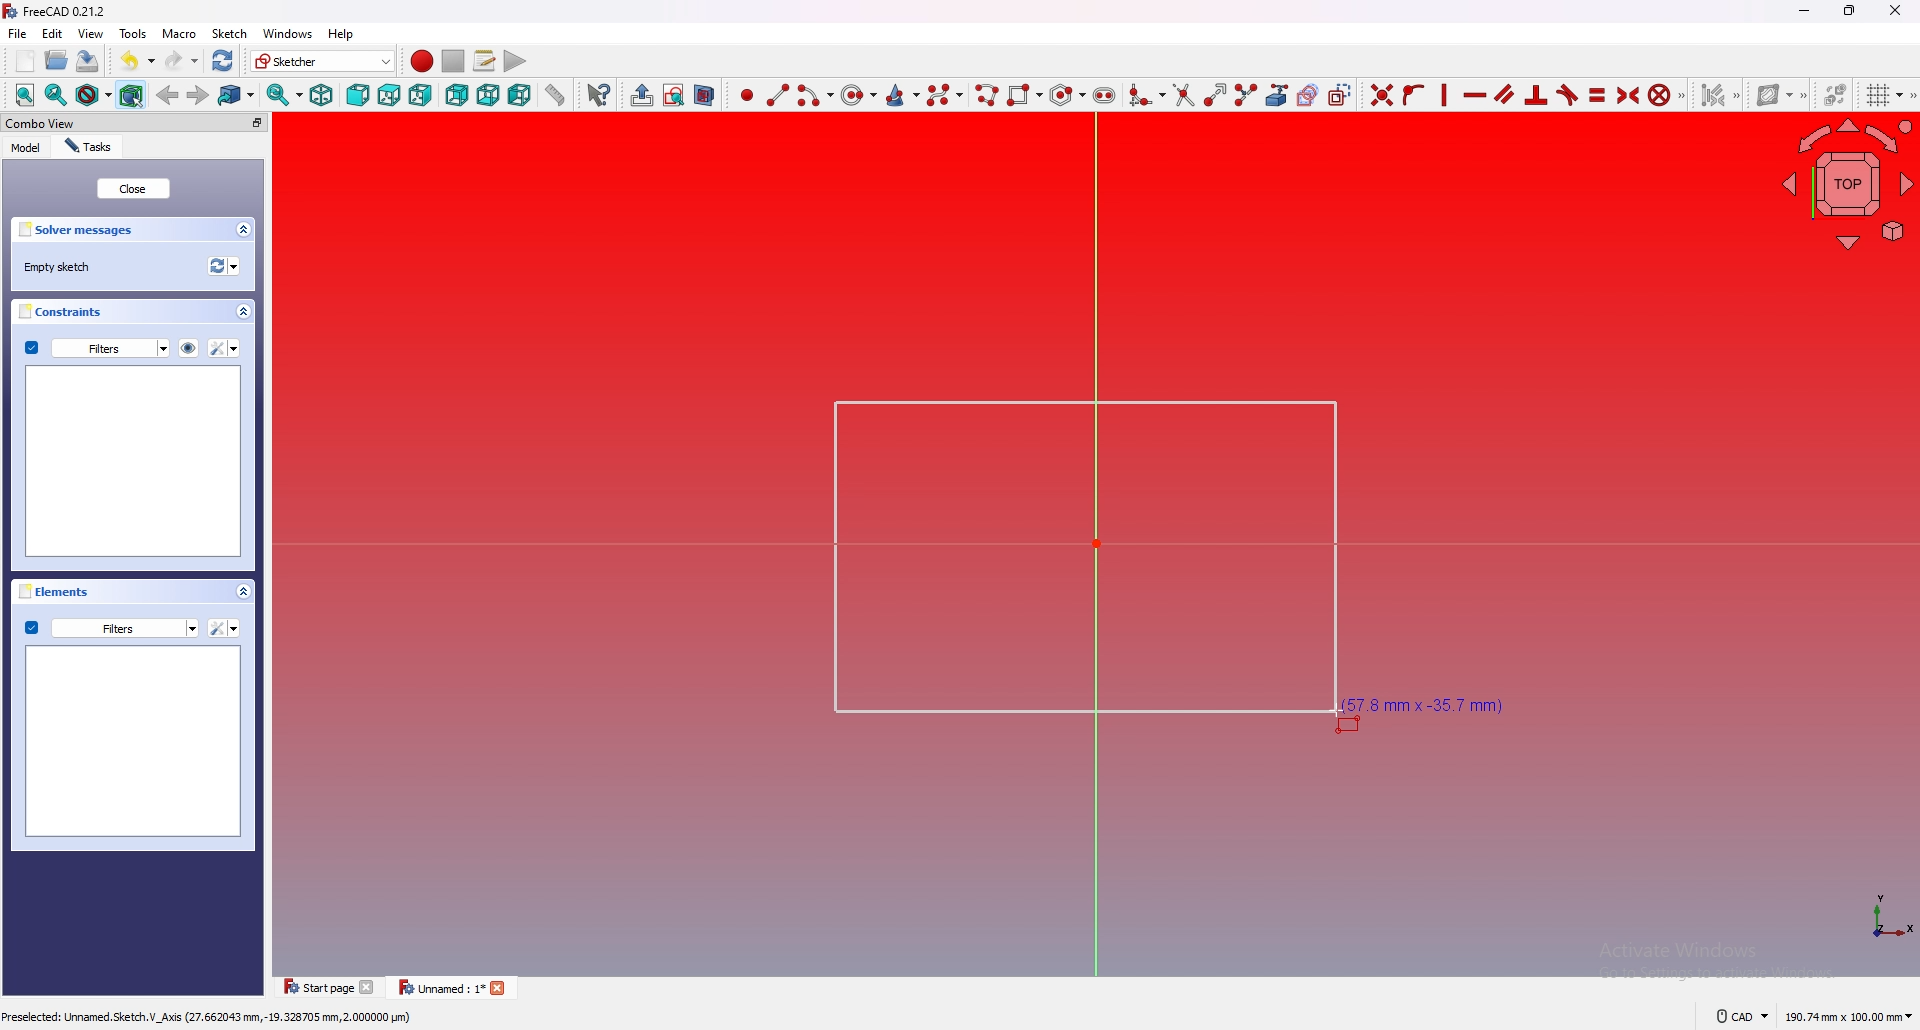  Describe the element at coordinates (420, 95) in the screenshot. I see `right` at that location.